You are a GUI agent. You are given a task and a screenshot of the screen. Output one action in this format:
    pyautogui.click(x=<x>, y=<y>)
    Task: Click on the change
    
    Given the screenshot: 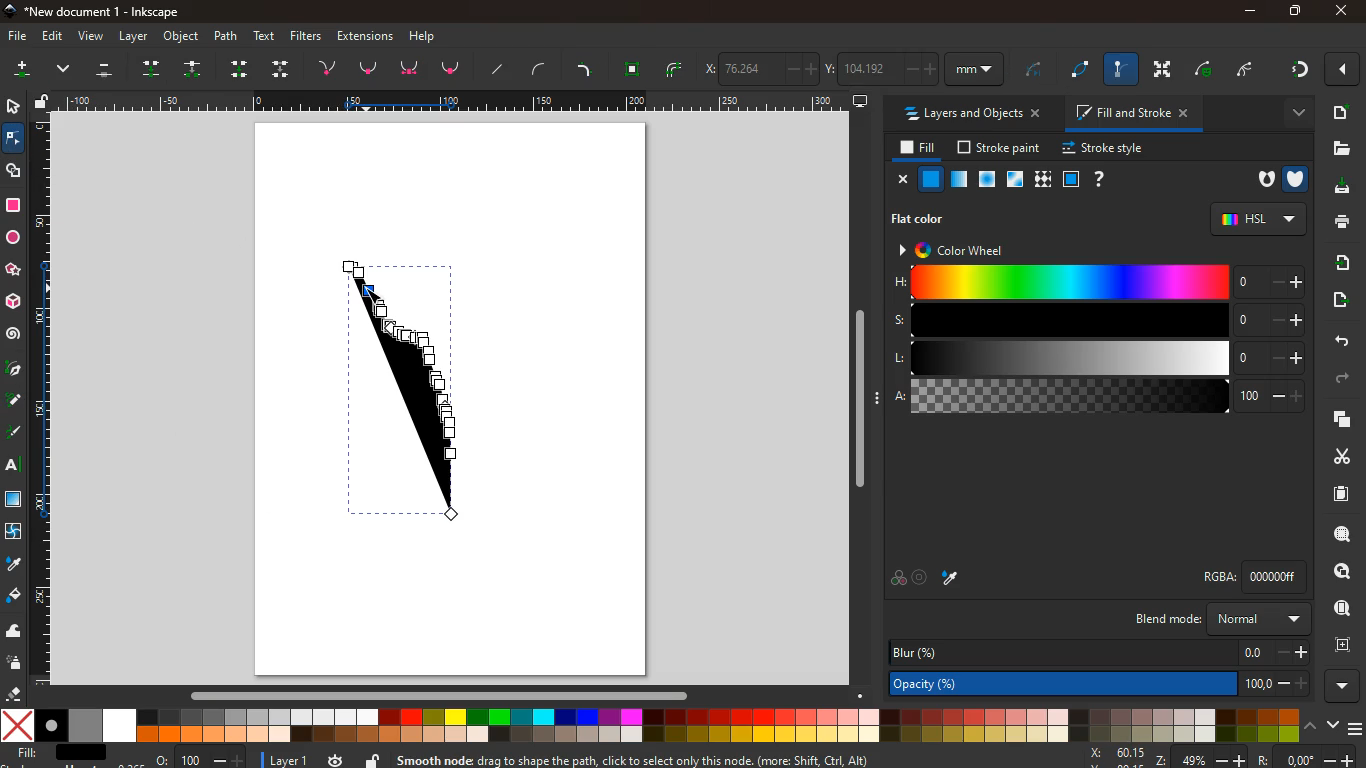 What is the action you would take?
    pyautogui.click(x=195, y=69)
    